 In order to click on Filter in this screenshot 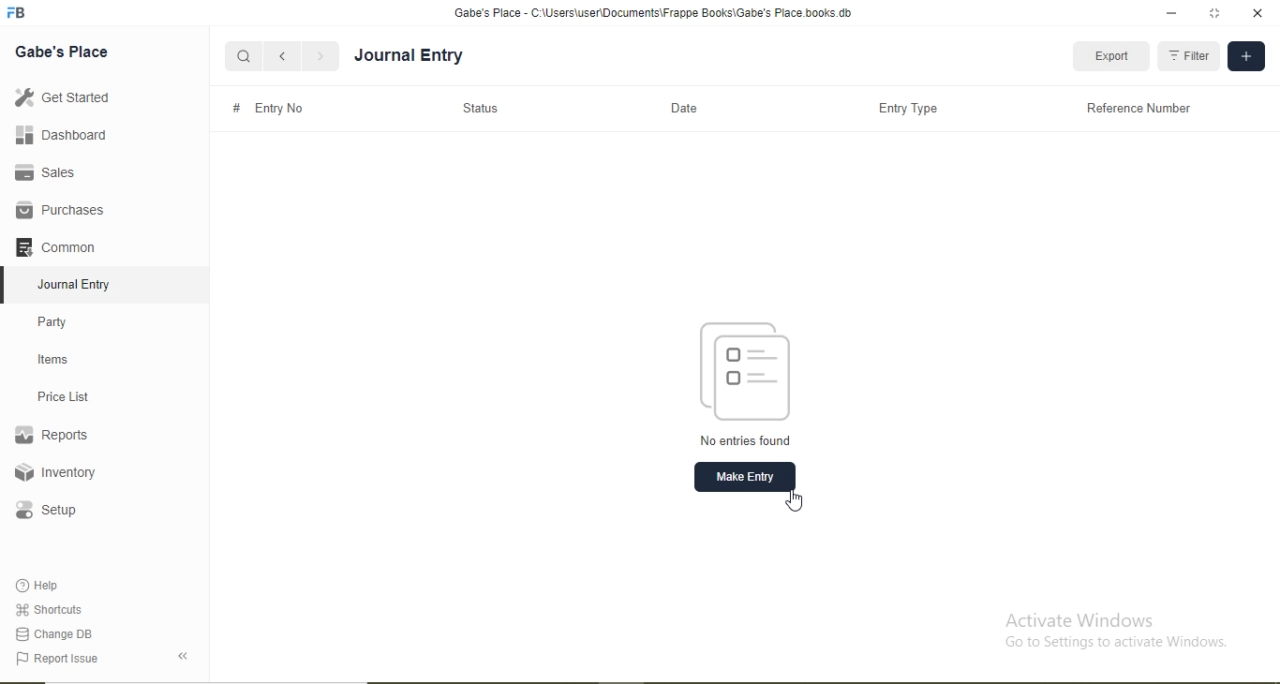, I will do `click(1188, 56)`.